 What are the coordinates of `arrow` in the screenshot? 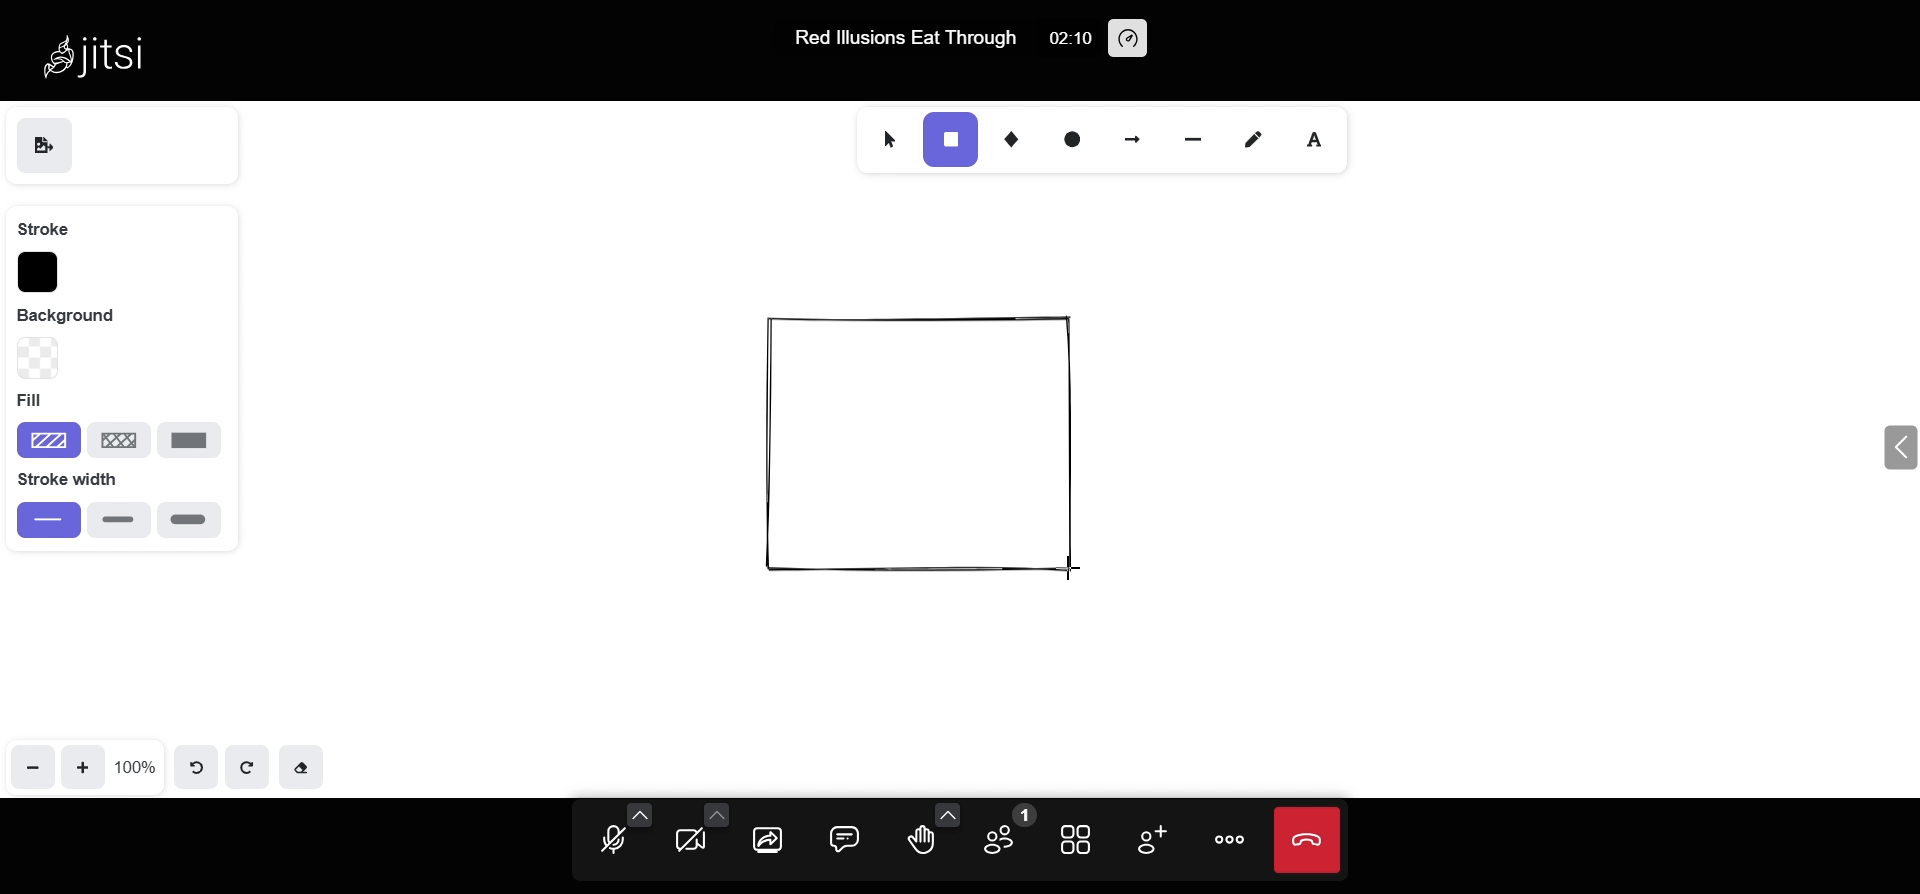 It's located at (1129, 134).